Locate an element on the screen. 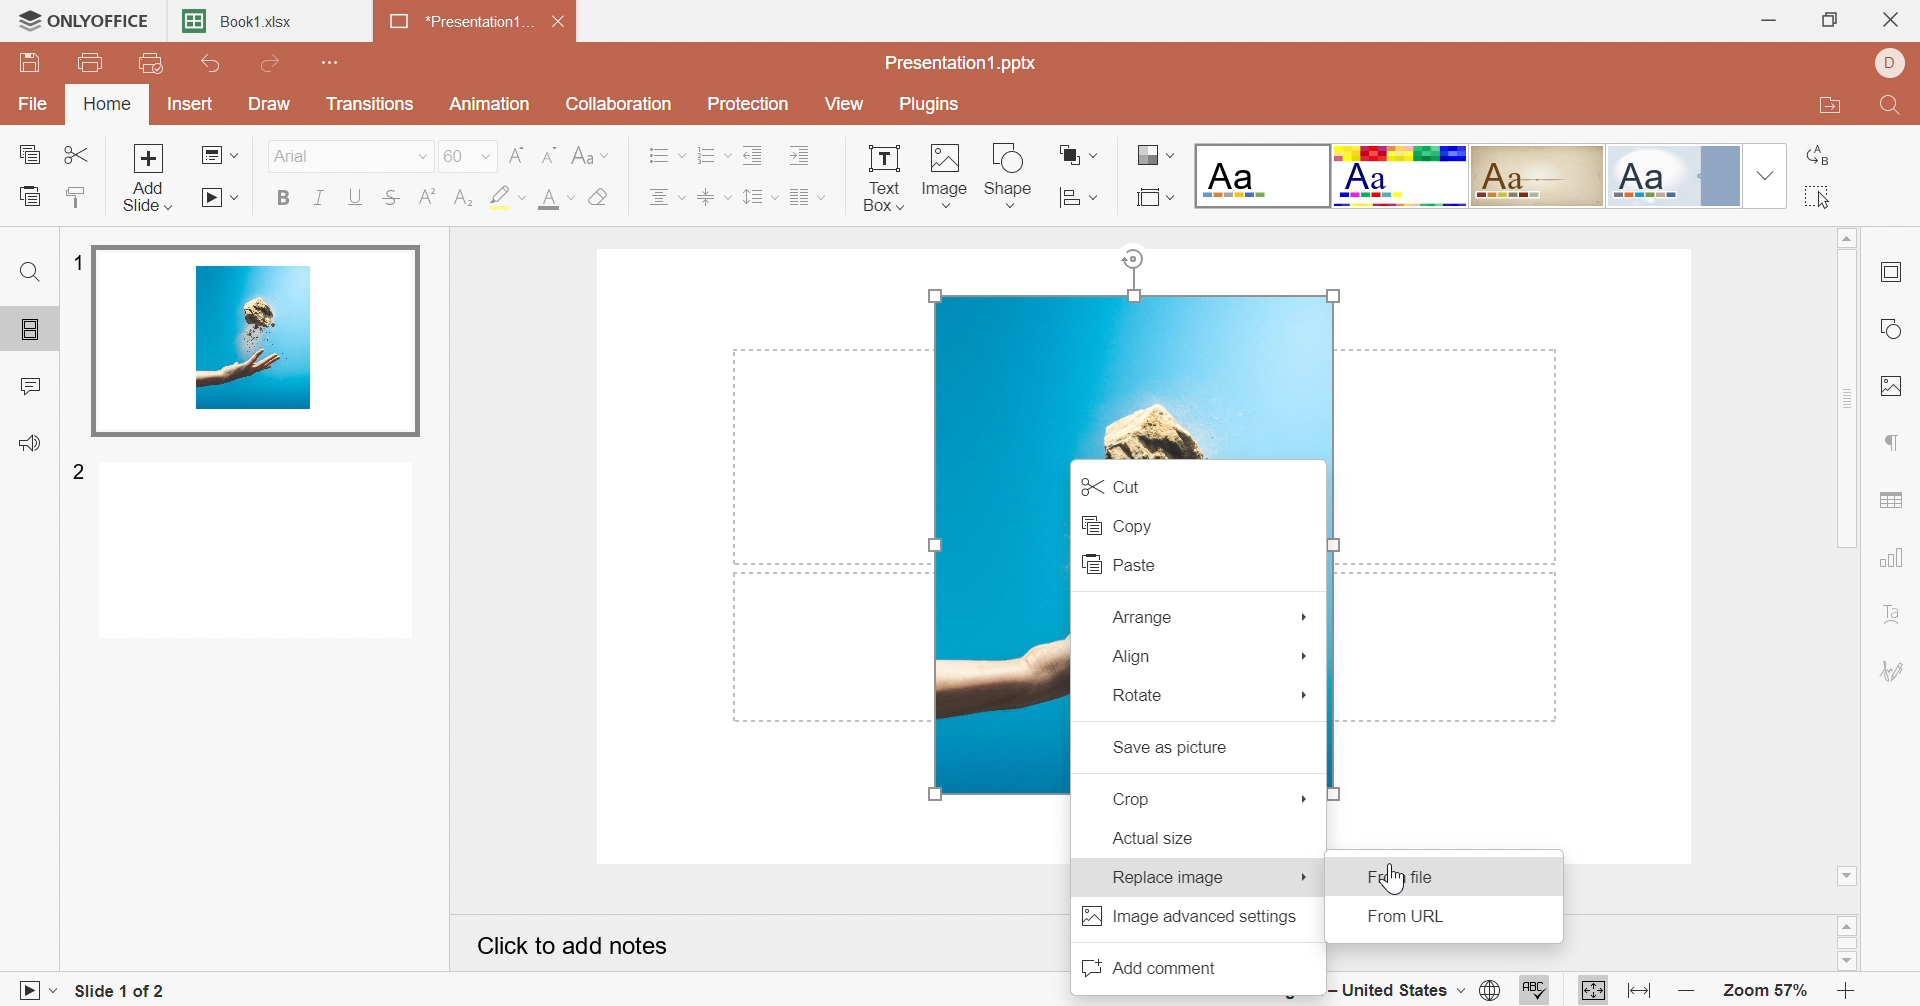 The height and width of the screenshot is (1006, 1920). paragraph settings is located at coordinates (1893, 441).